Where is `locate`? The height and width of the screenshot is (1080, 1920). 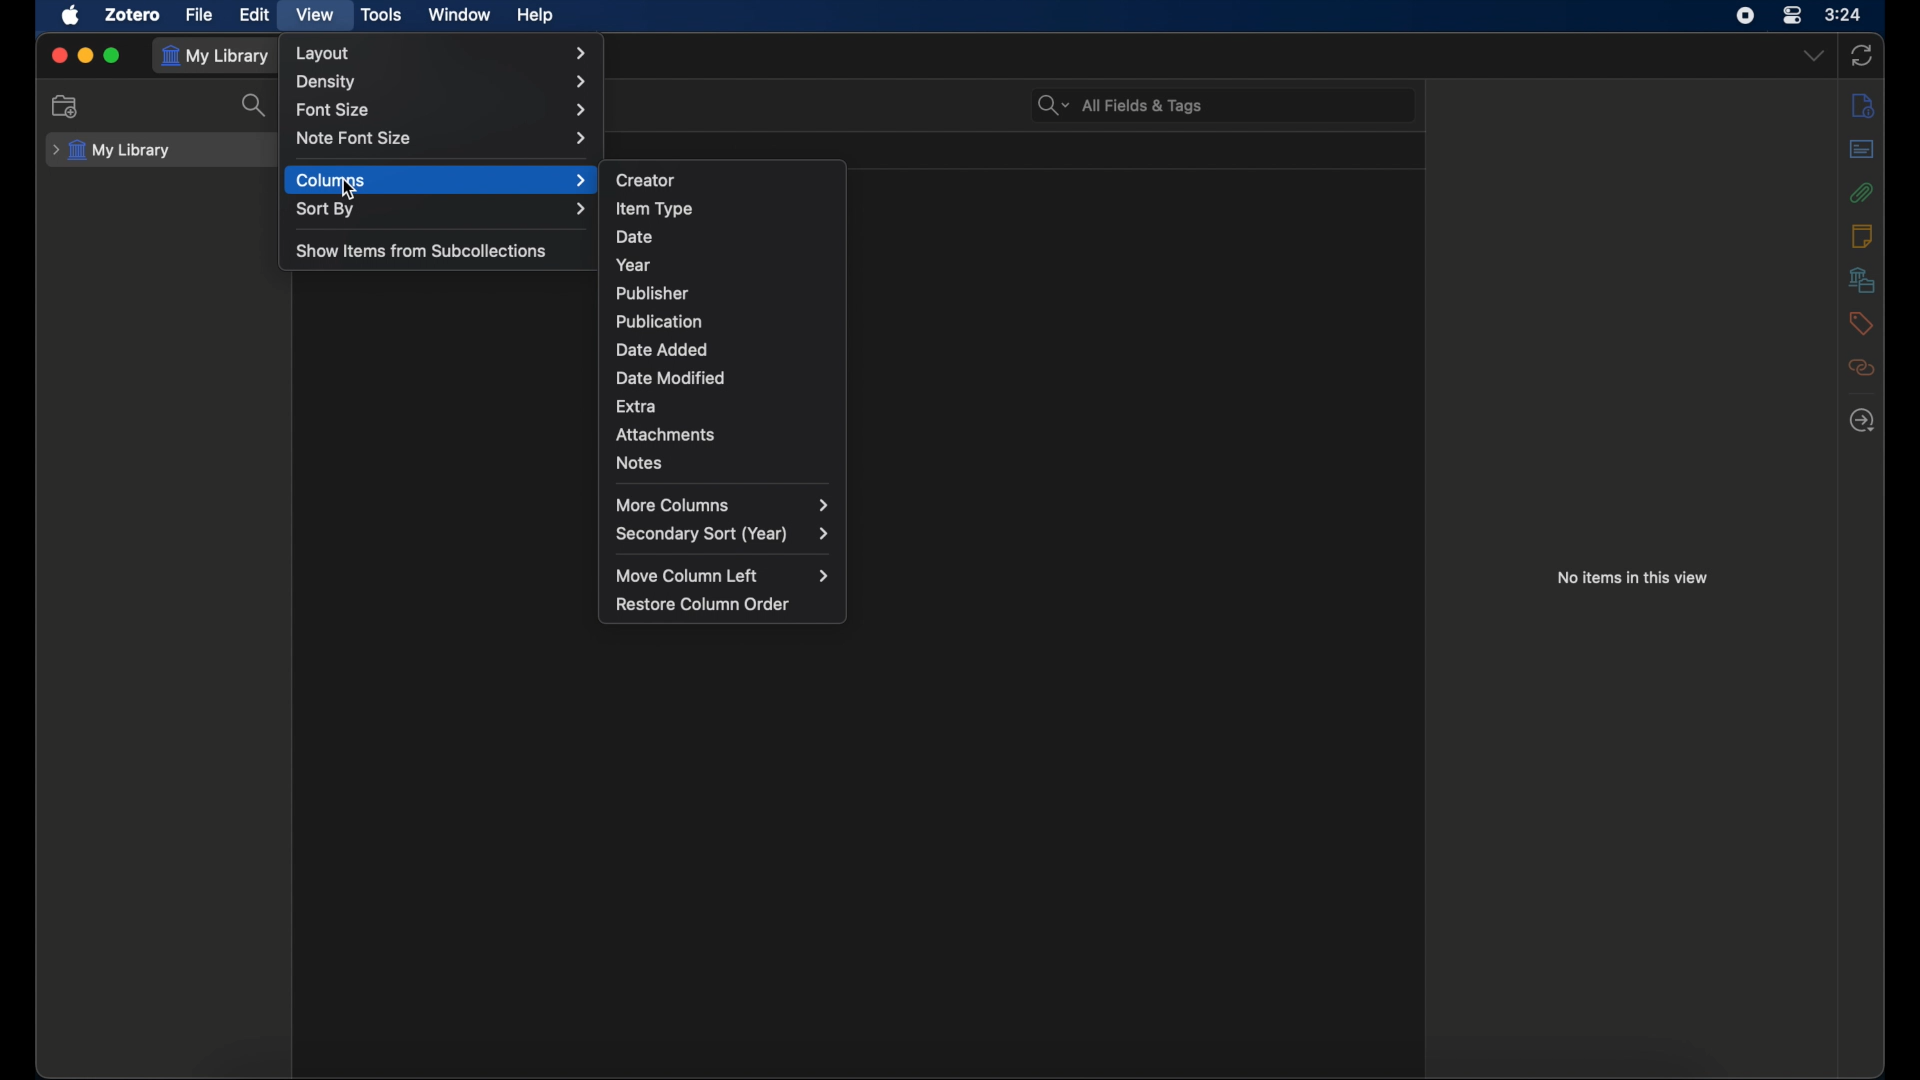
locate is located at coordinates (1860, 421).